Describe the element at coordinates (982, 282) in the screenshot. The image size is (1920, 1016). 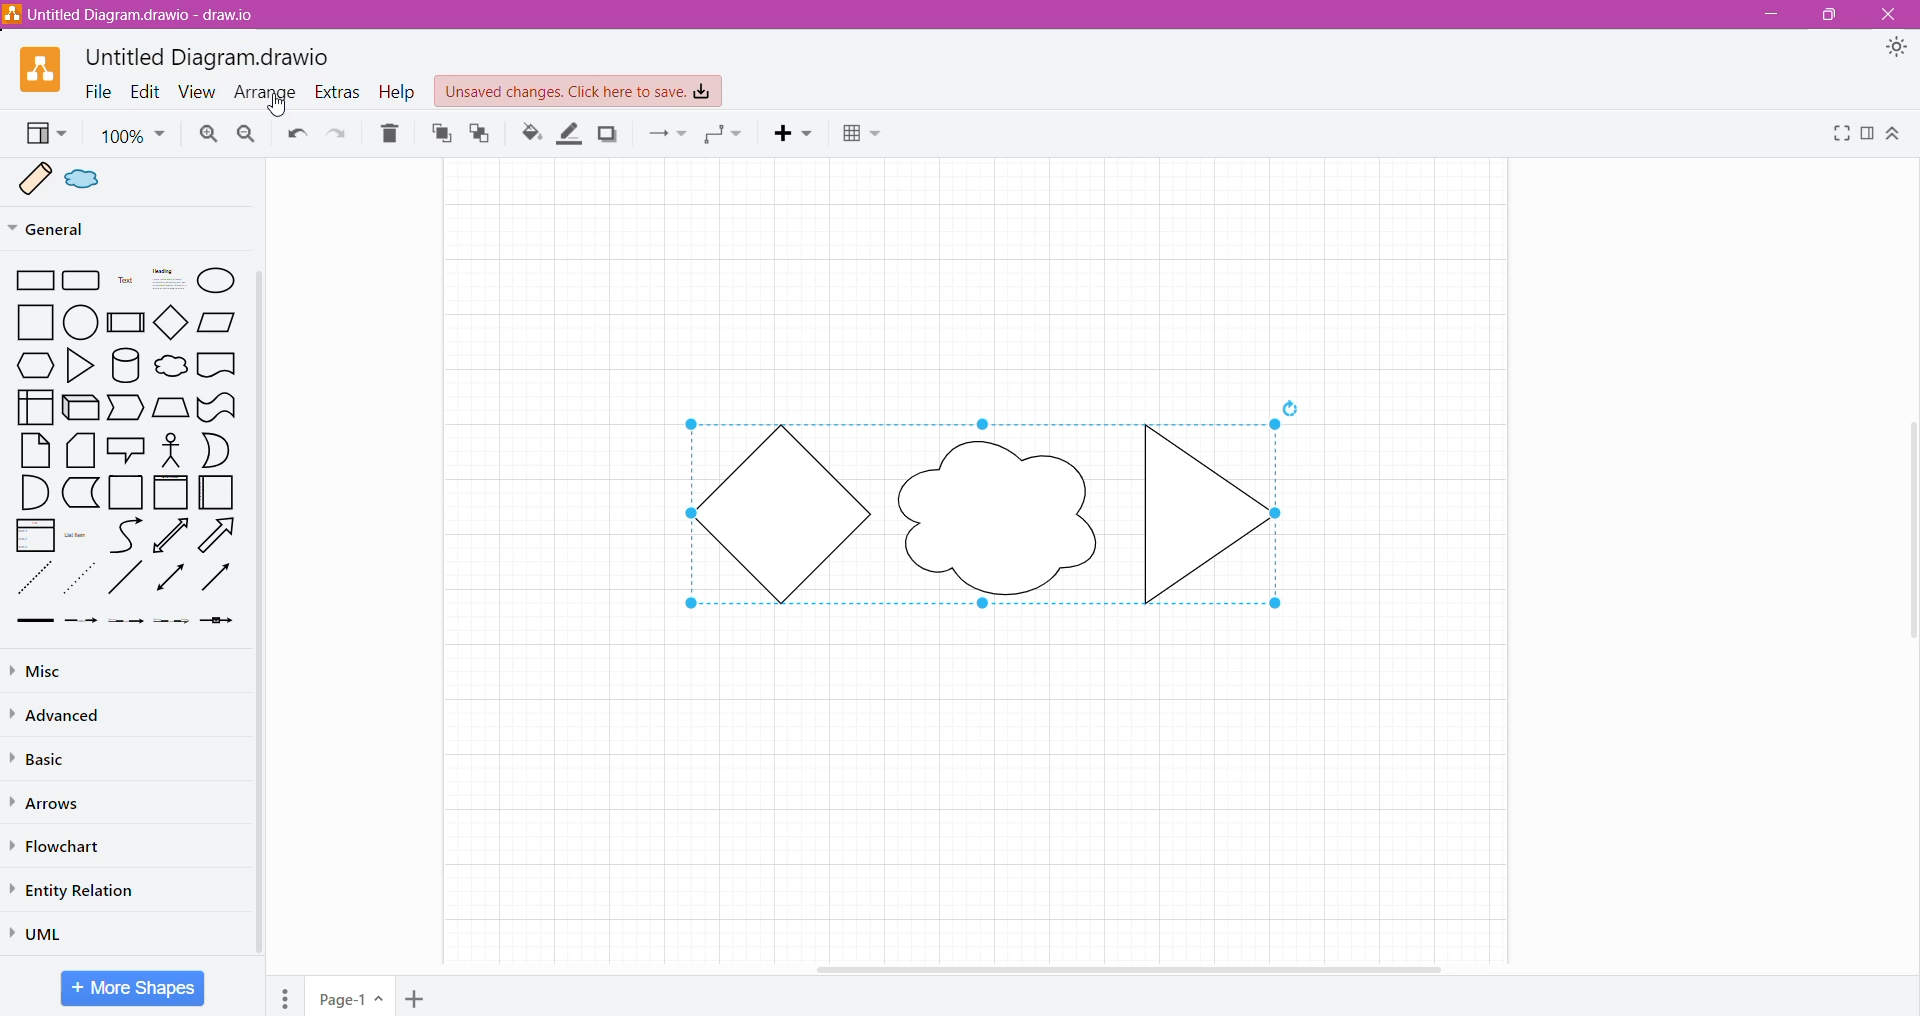
I see `Canvas area` at that location.